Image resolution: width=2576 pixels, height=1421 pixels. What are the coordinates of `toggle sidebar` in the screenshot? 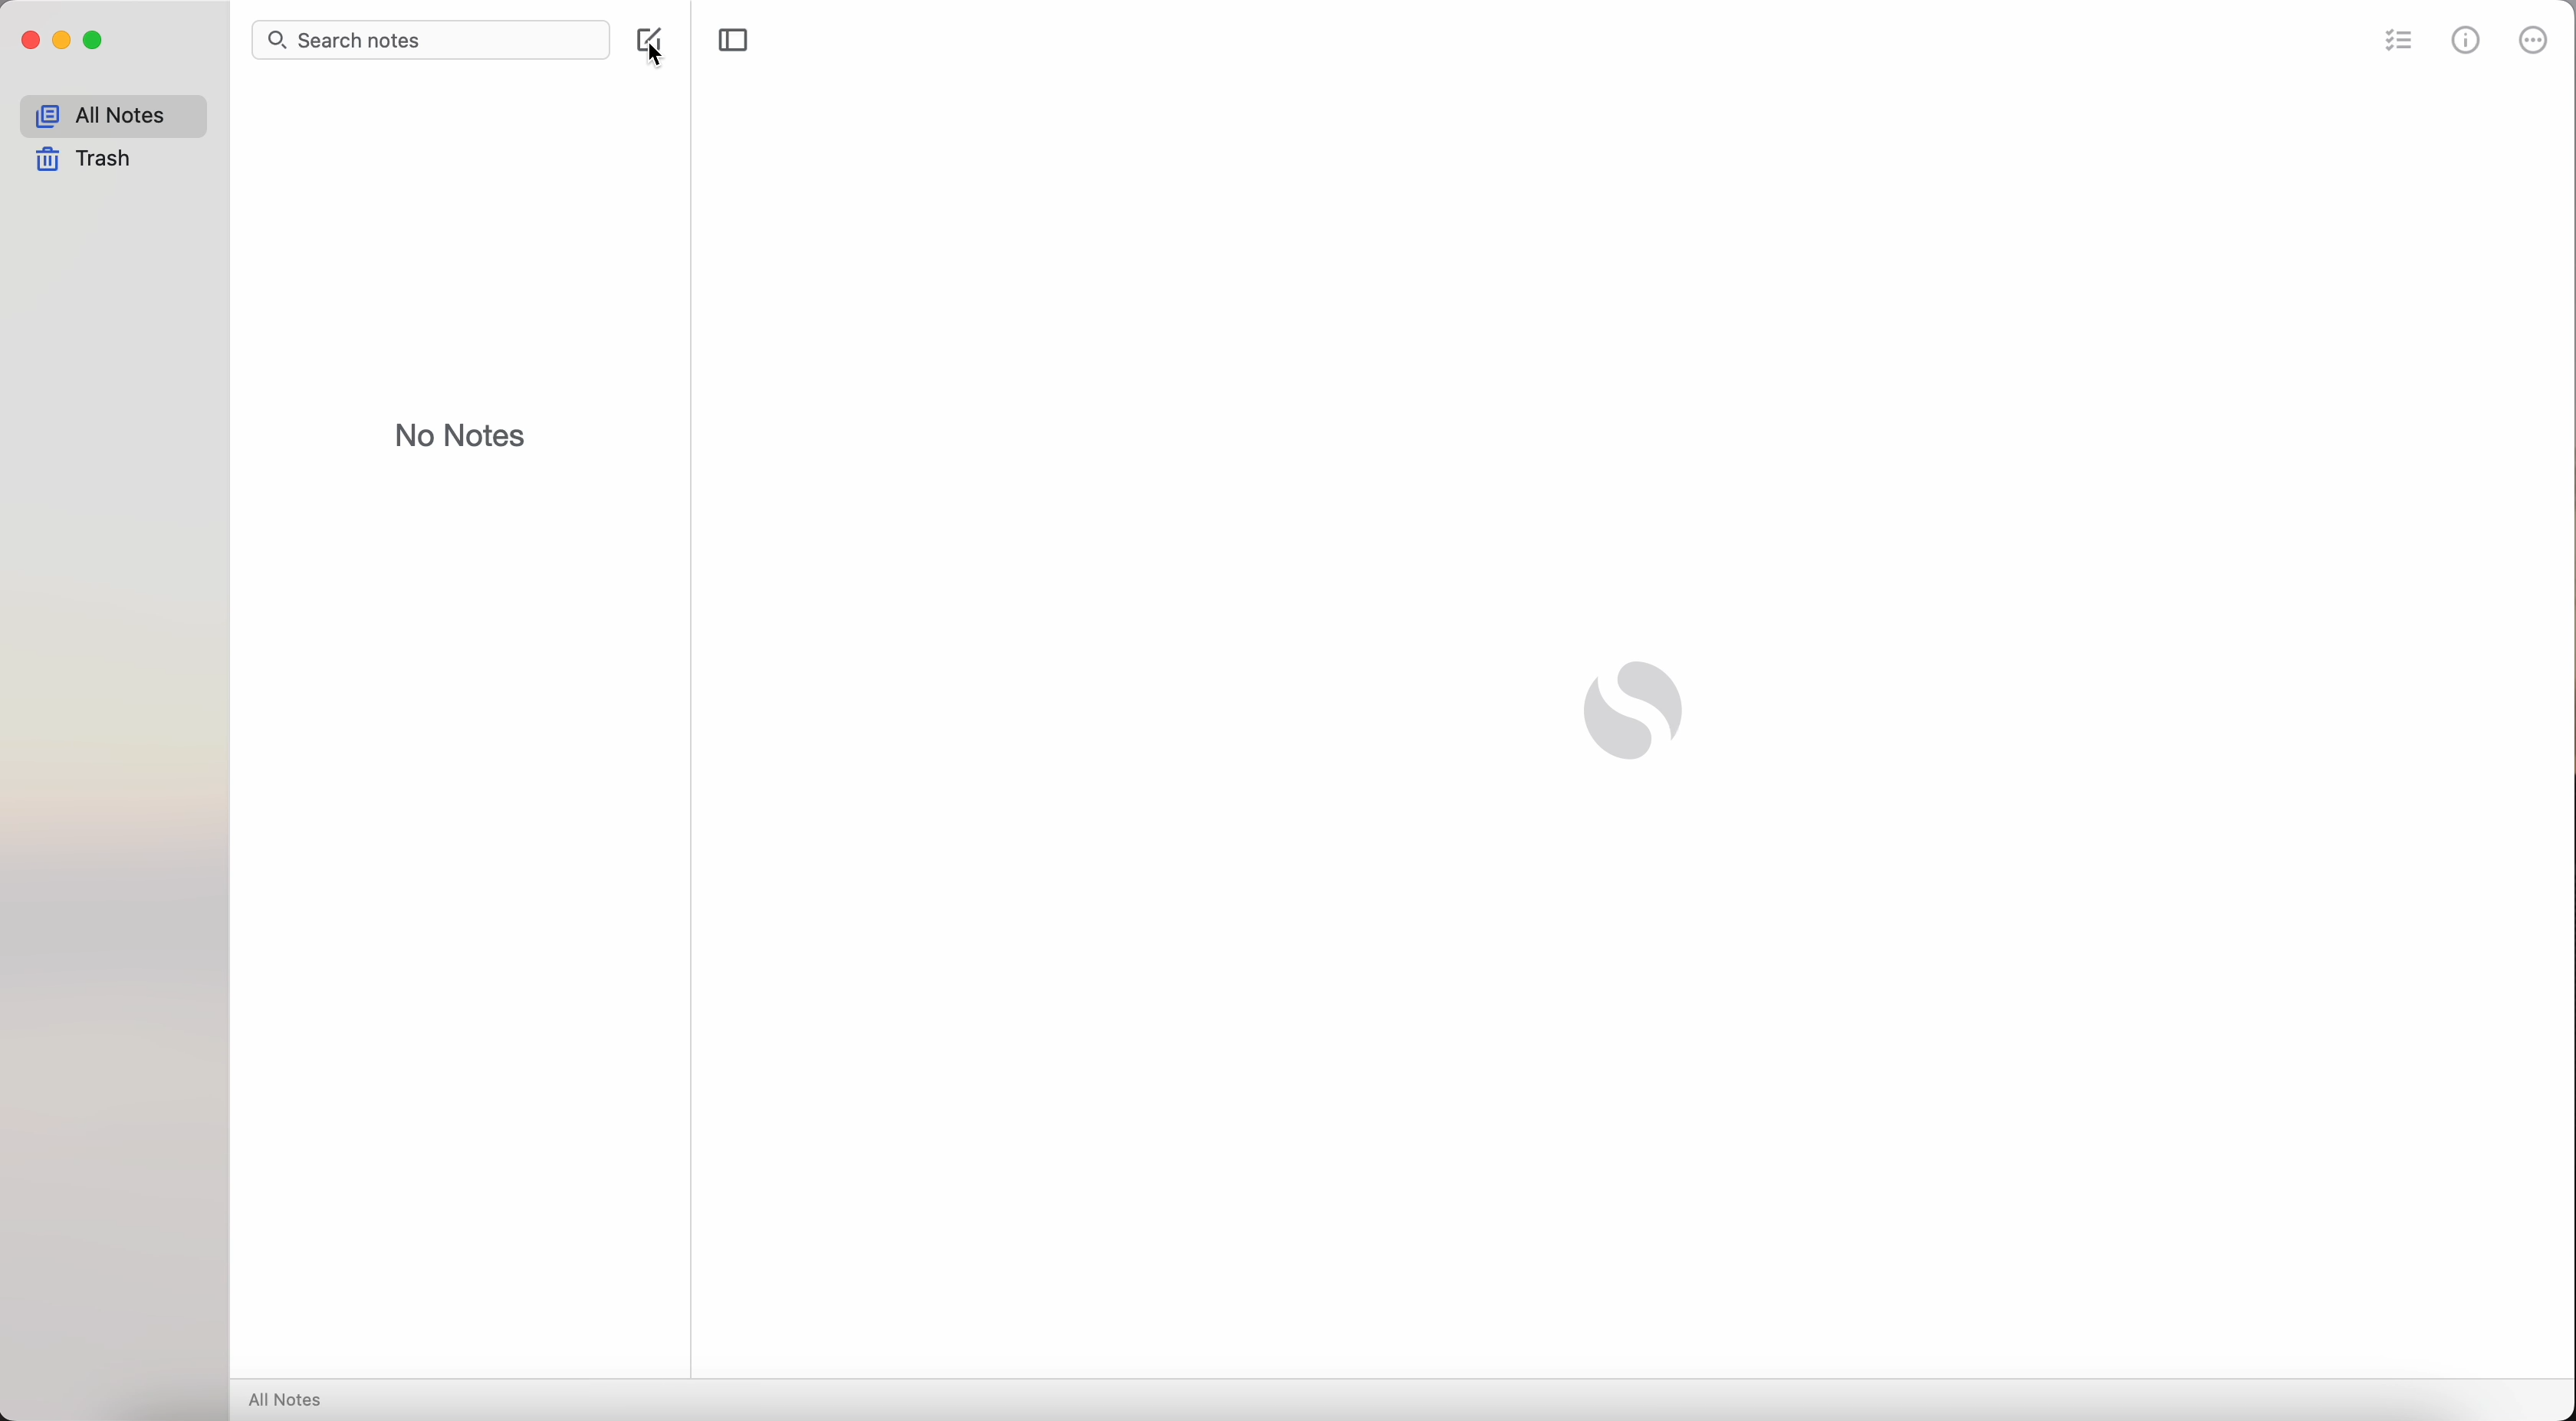 It's located at (734, 40).